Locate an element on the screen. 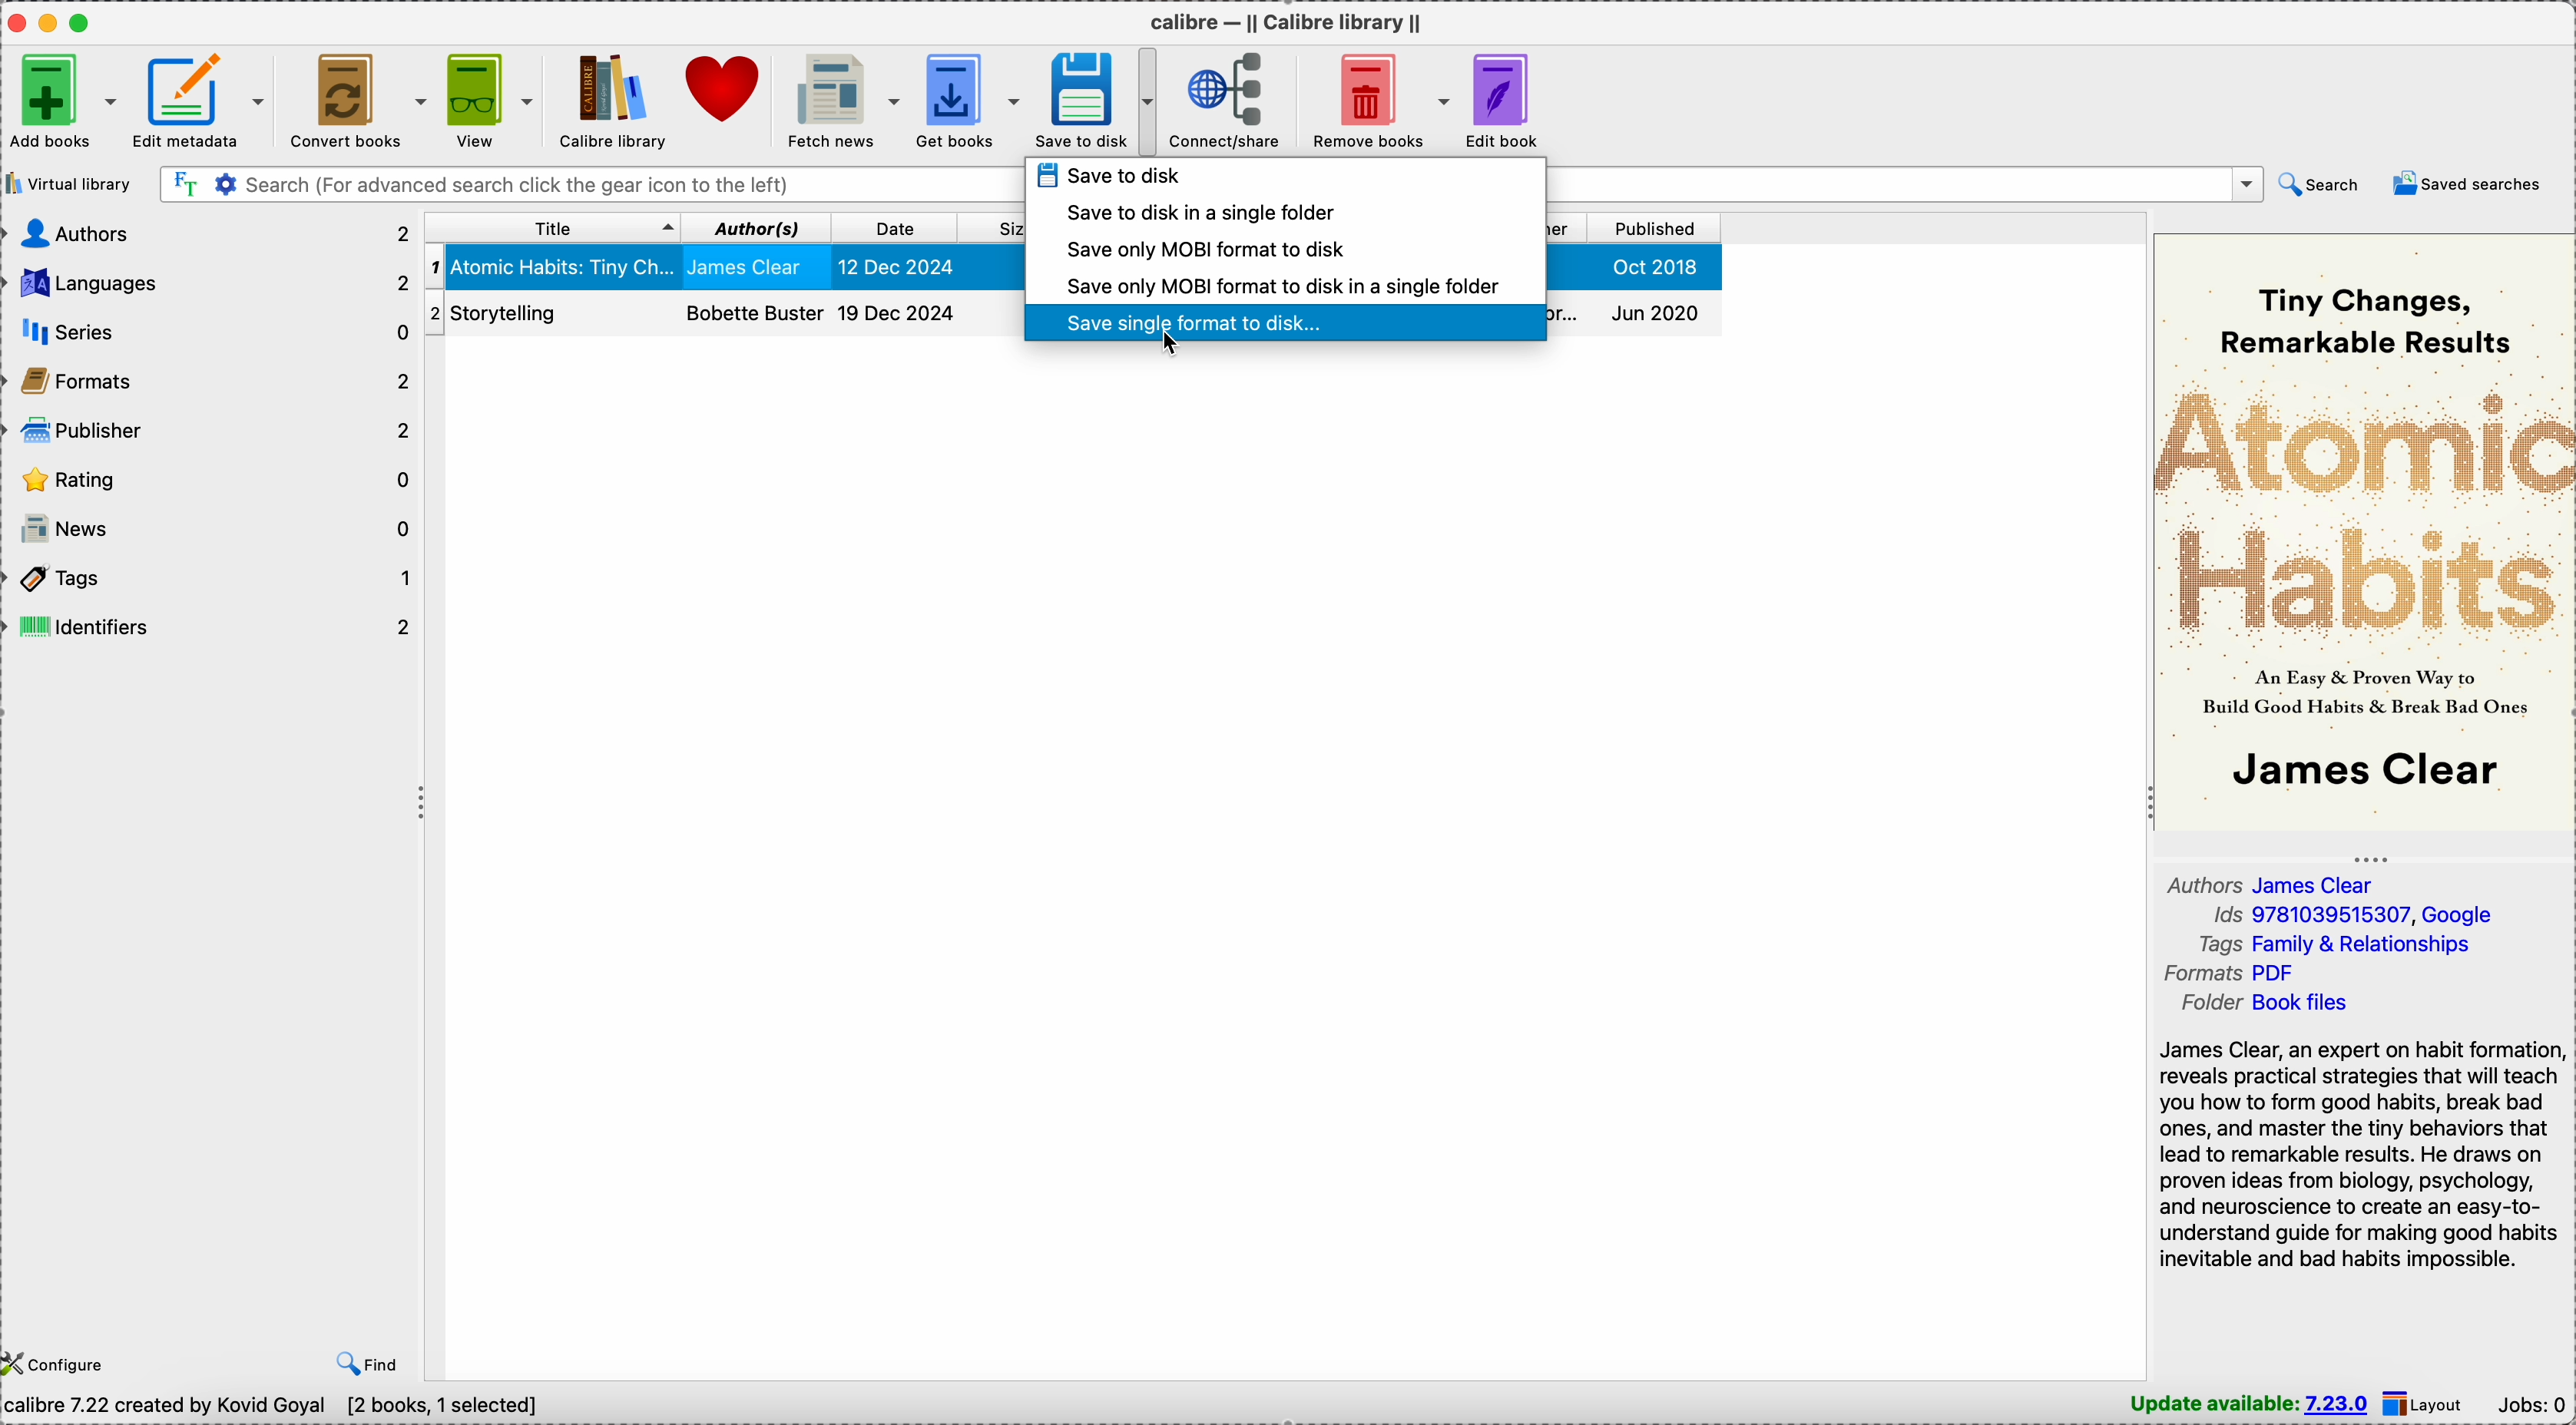 This screenshot has height=1425, width=2576. add books is located at coordinates (63, 100).